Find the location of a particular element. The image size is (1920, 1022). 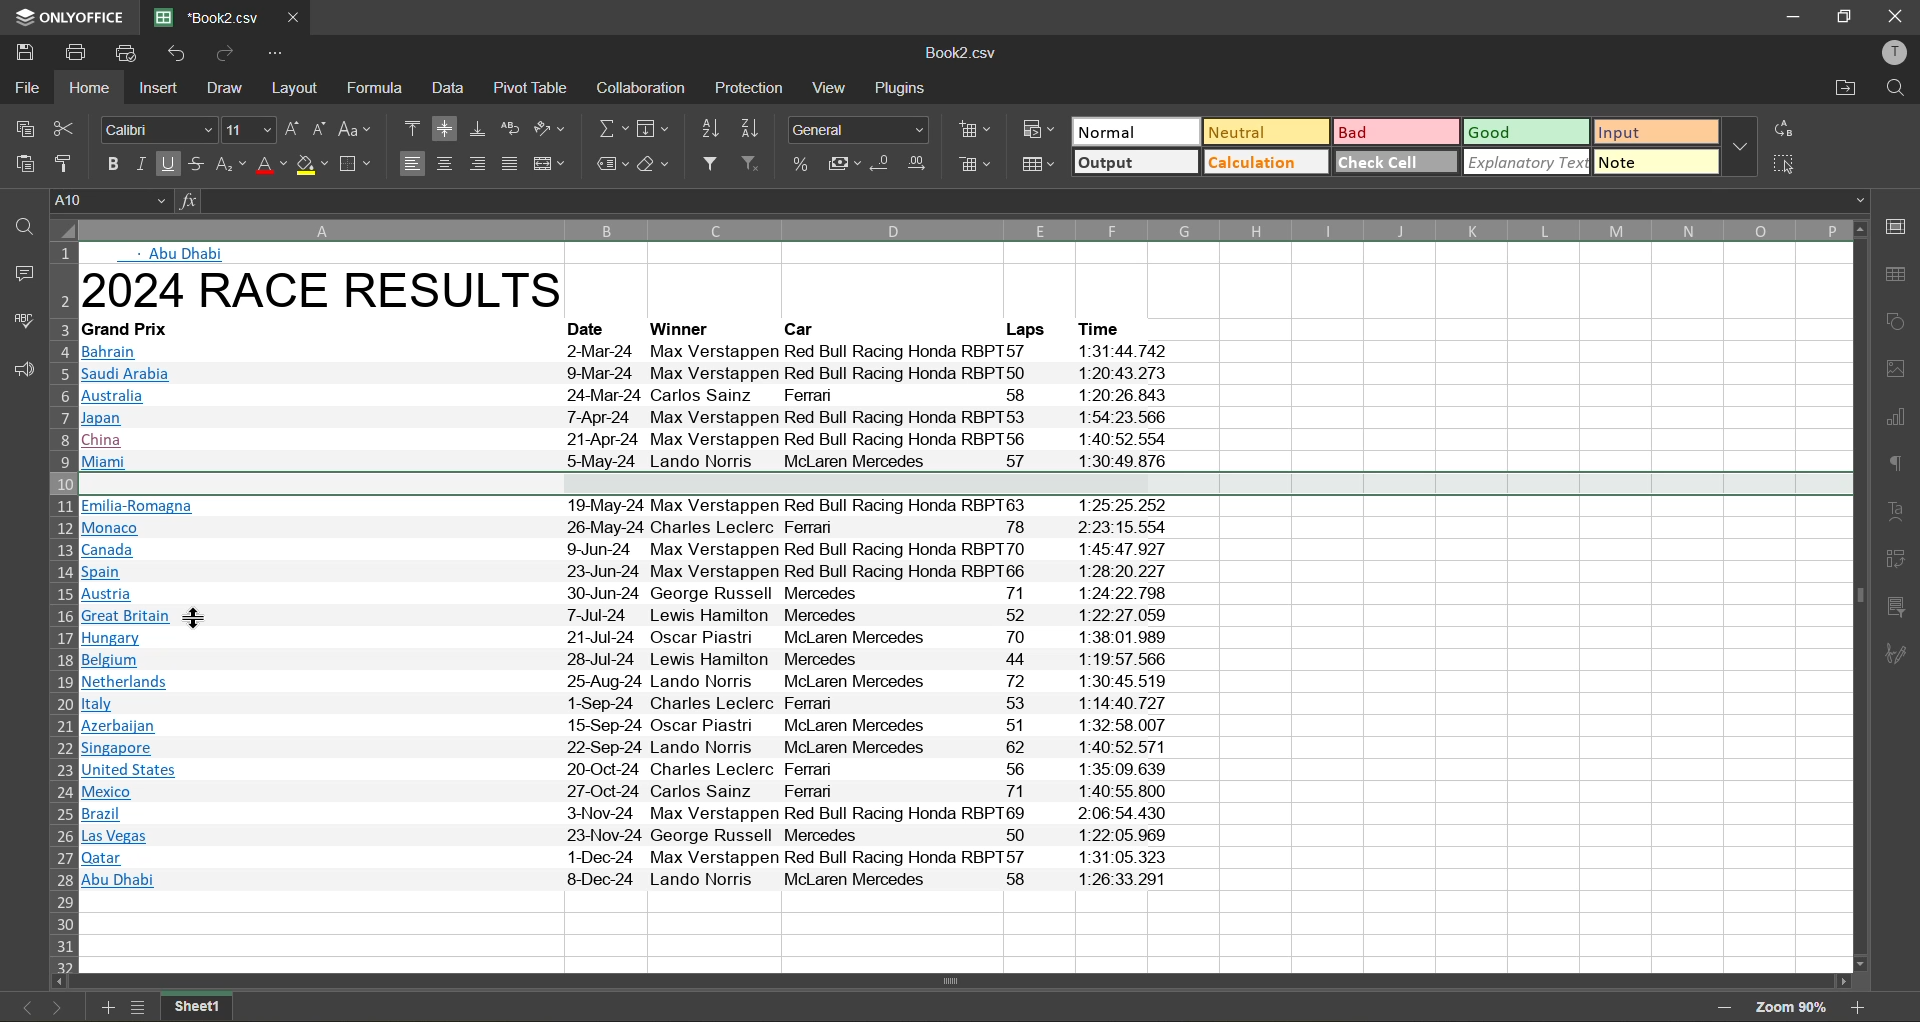

increase decimal is located at coordinates (918, 166).